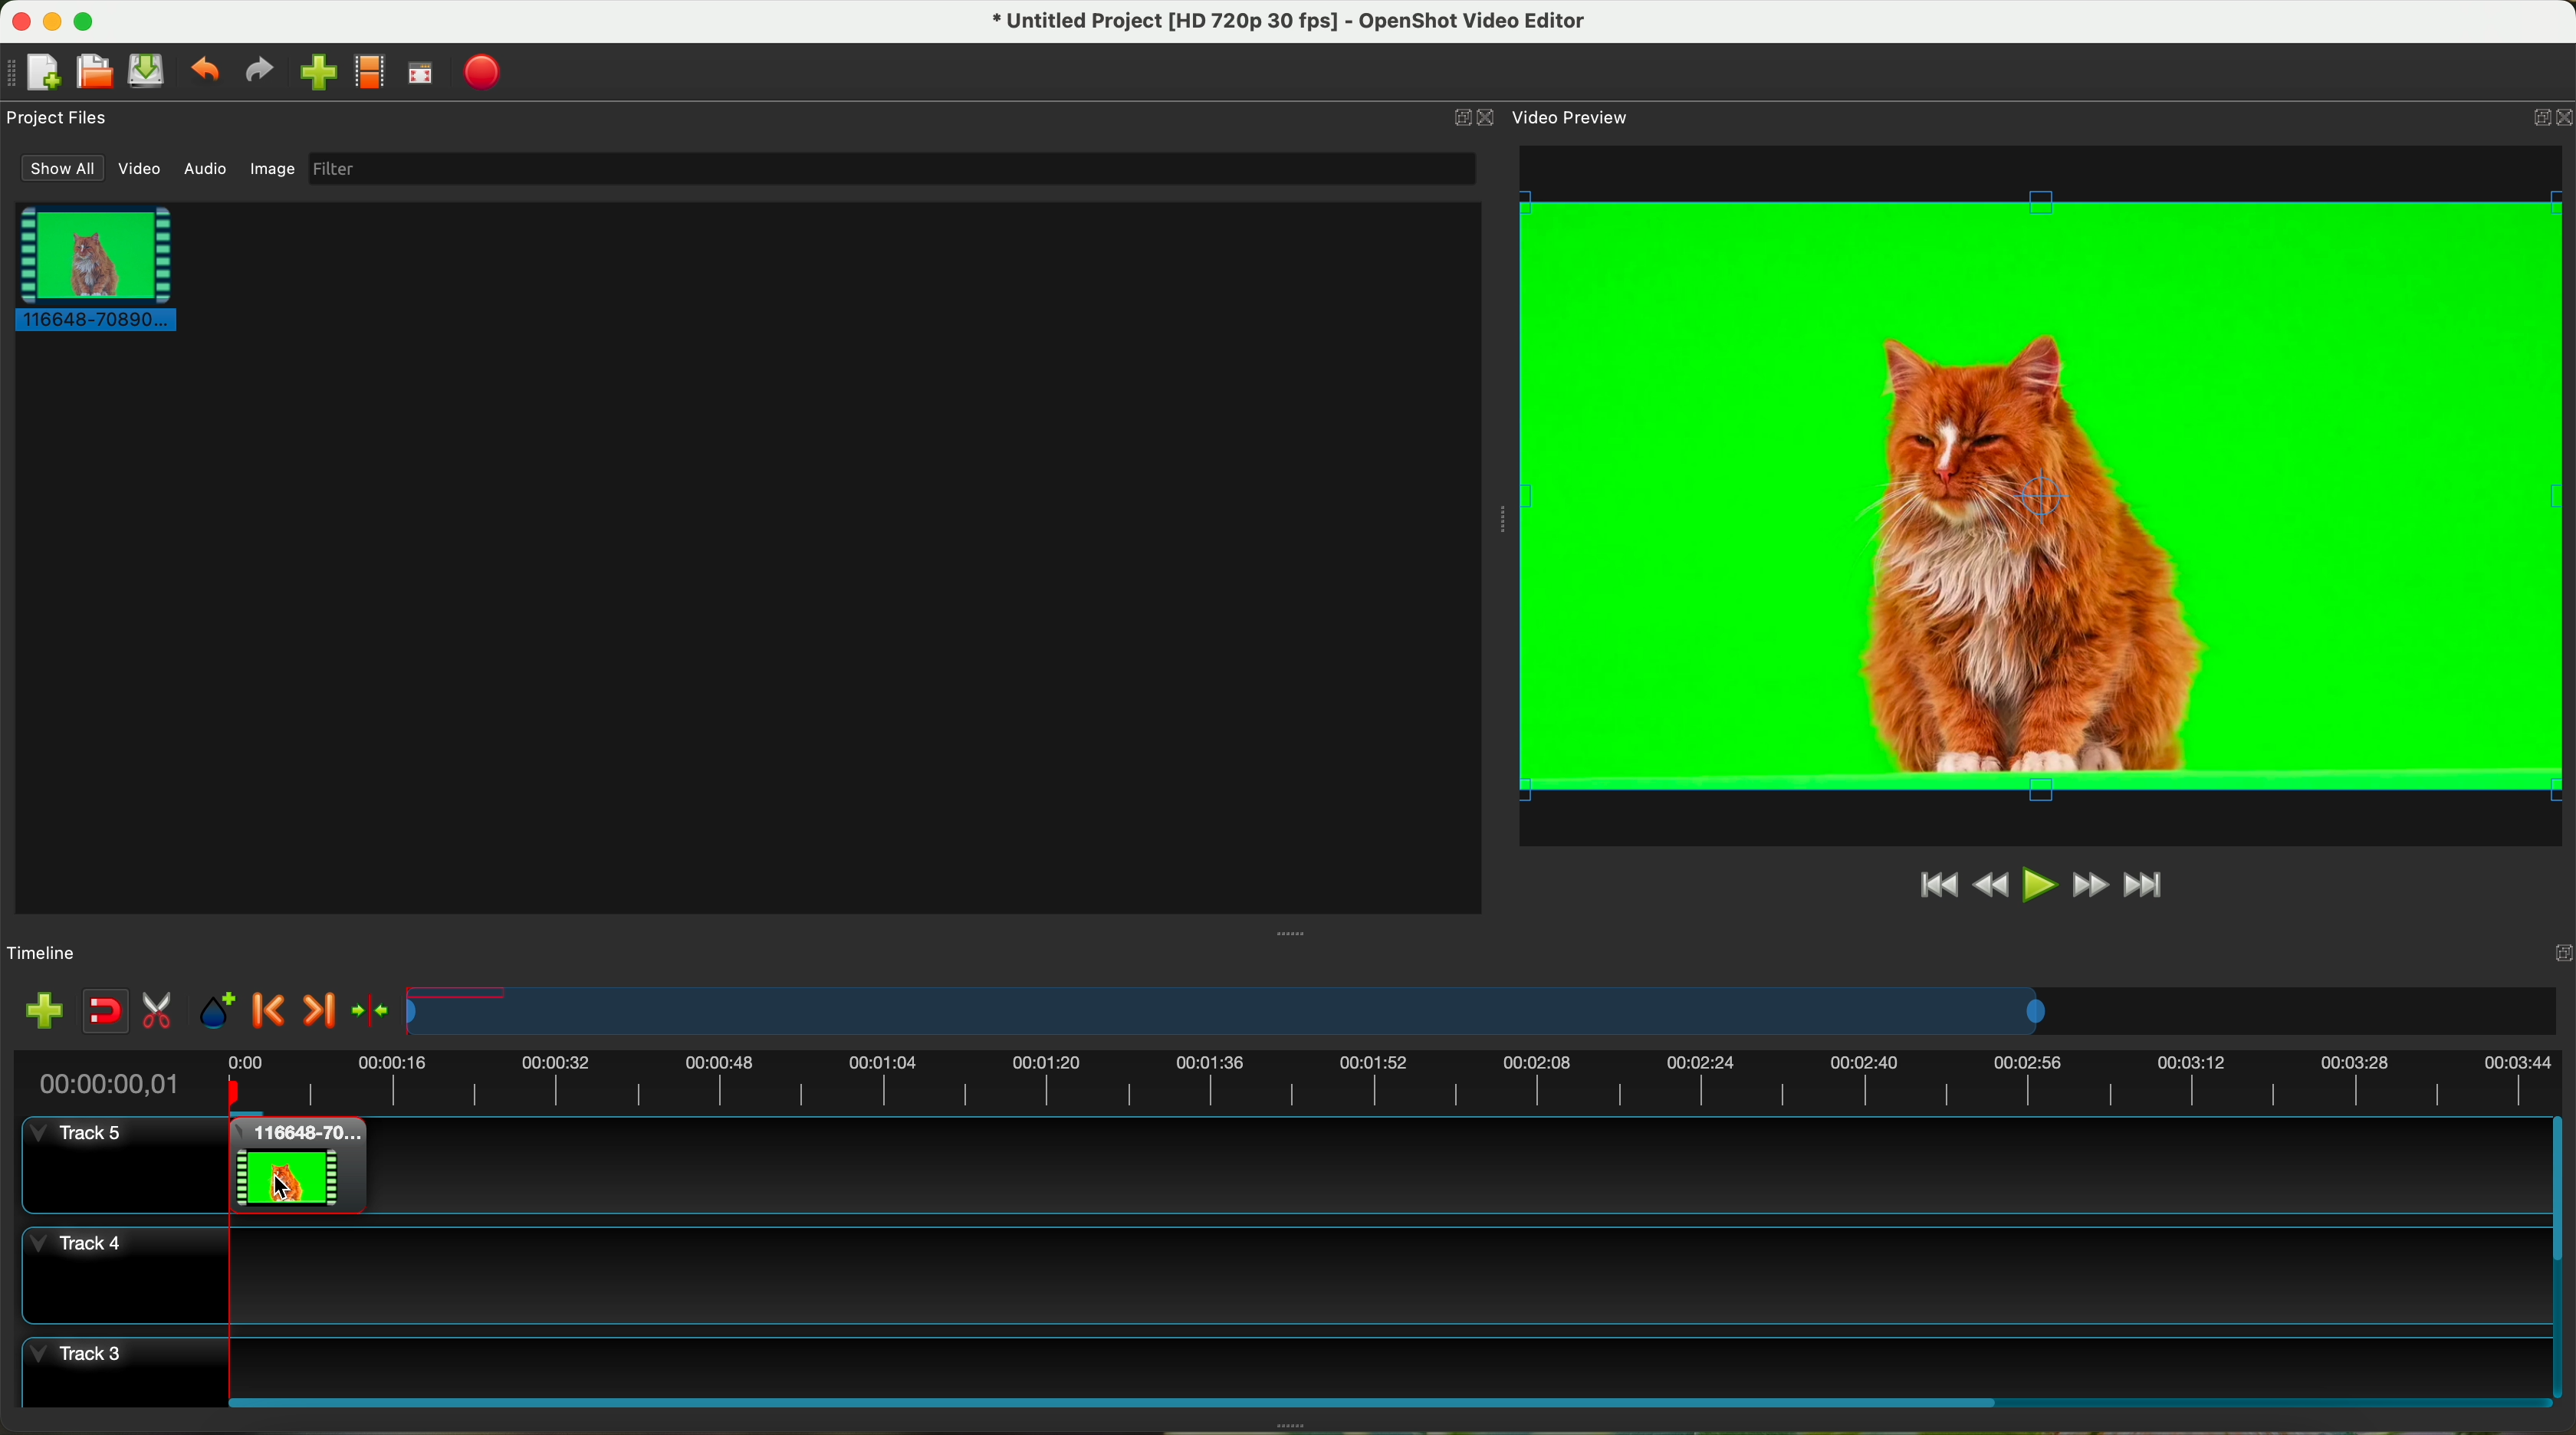  Describe the element at coordinates (158, 1013) in the screenshot. I see `enable razor` at that location.